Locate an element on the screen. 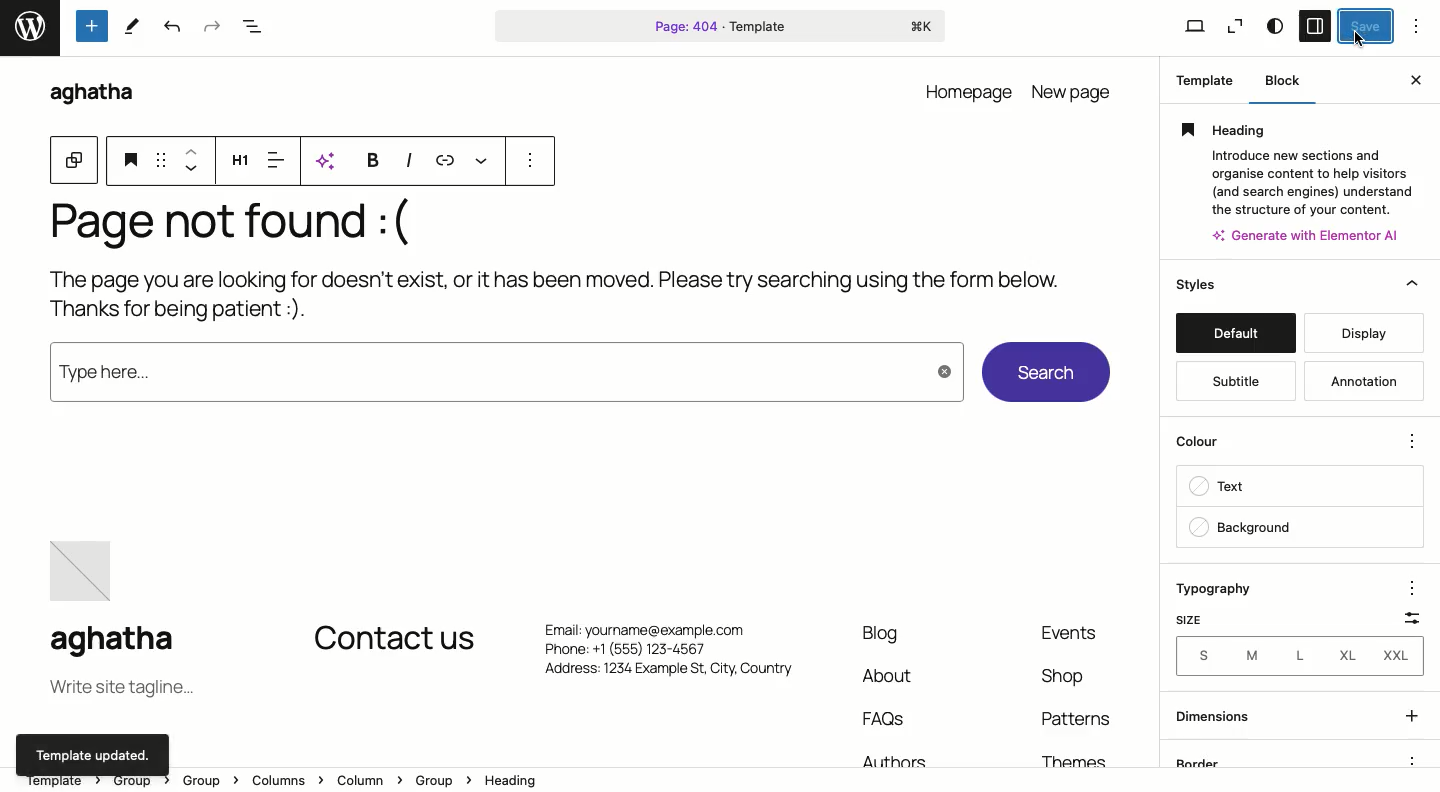 This screenshot has height=792, width=1440. dimensions is located at coordinates (1297, 715).